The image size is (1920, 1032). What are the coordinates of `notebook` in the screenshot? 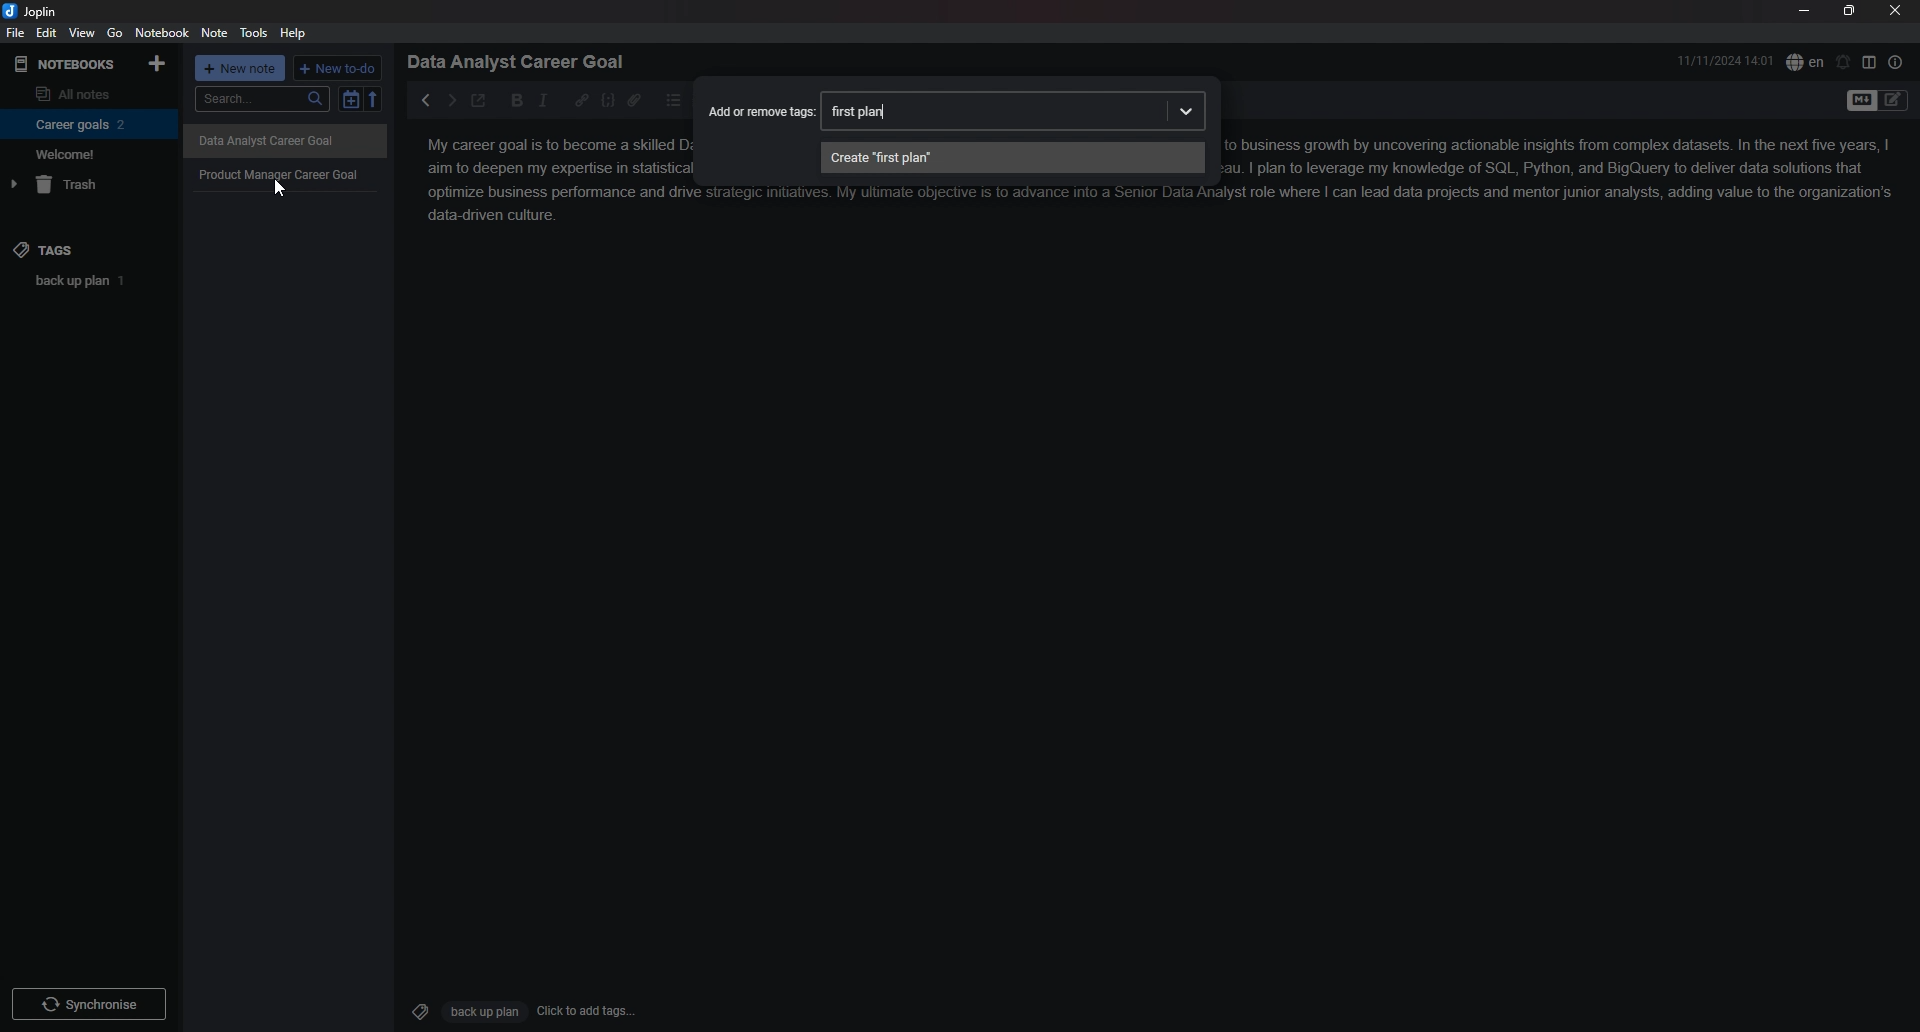 It's located at (162, 32).